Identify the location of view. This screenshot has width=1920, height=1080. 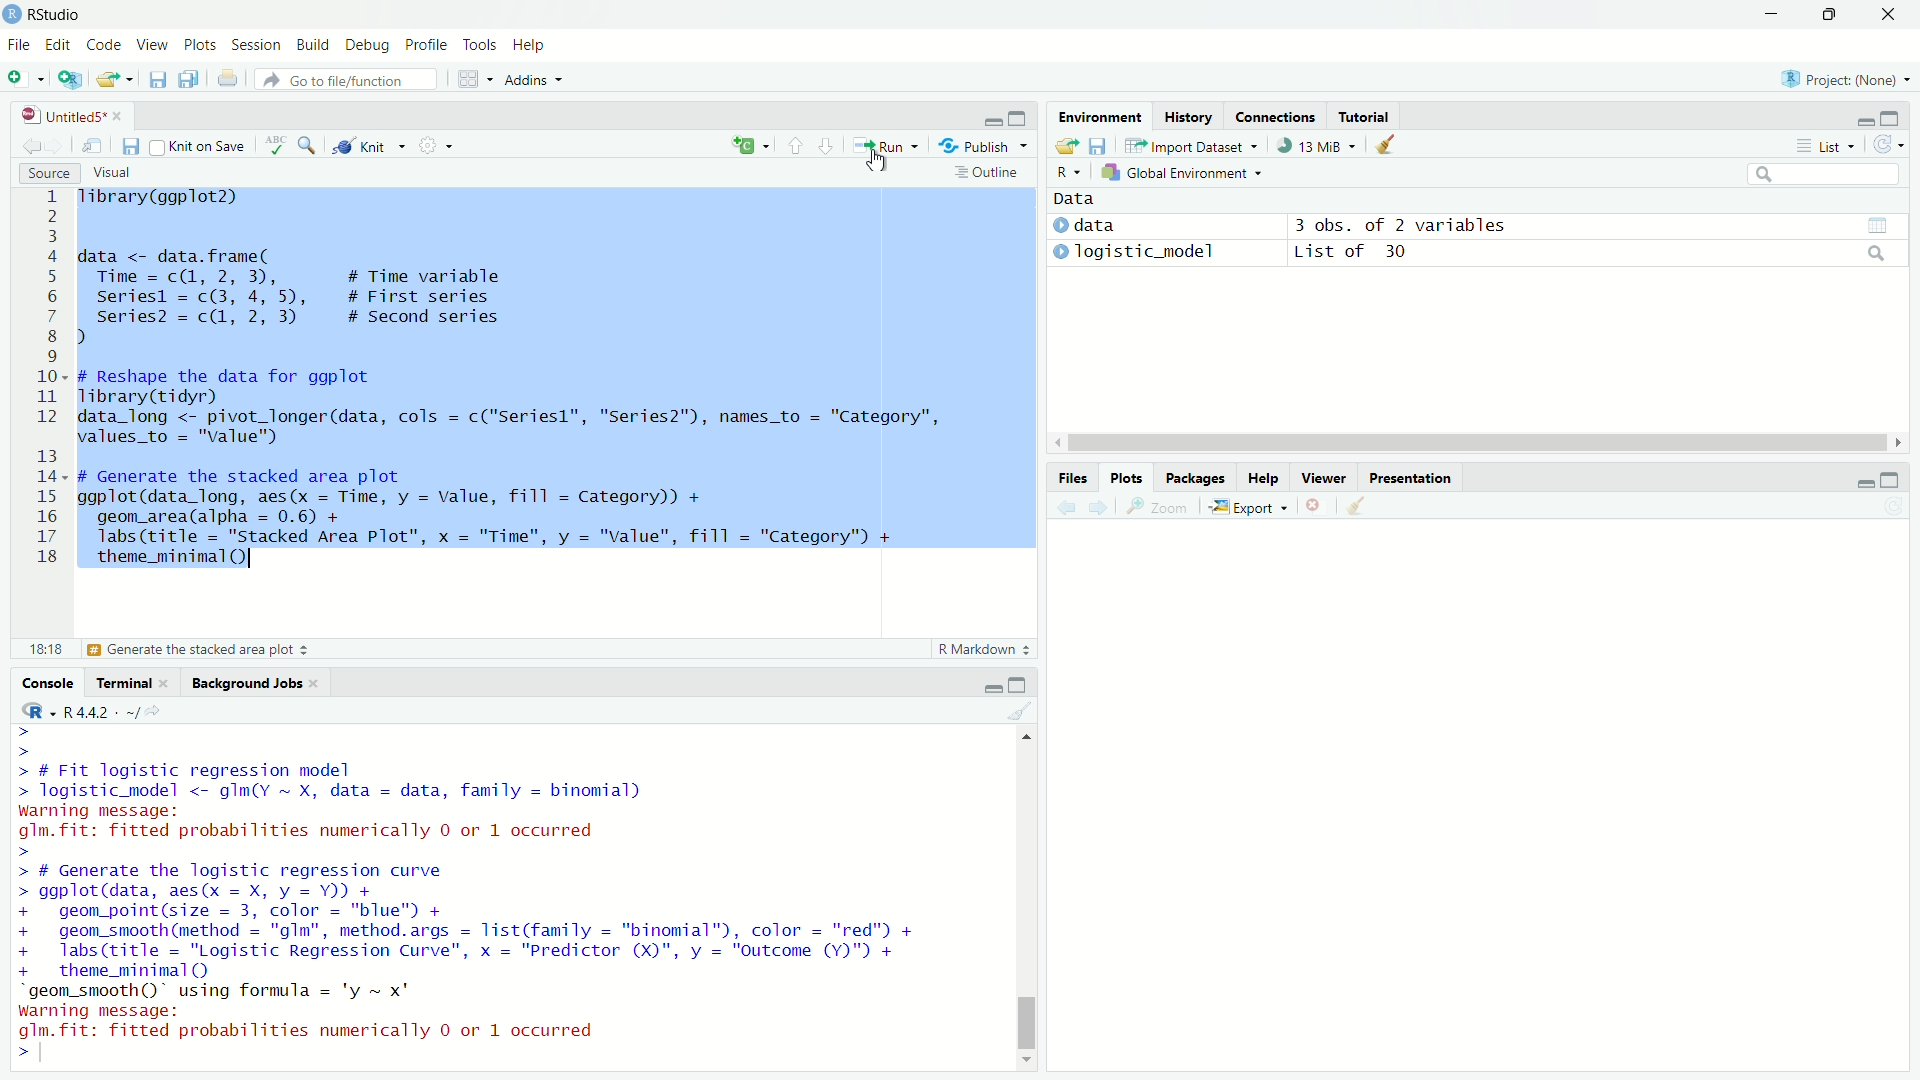
(1879, 224).